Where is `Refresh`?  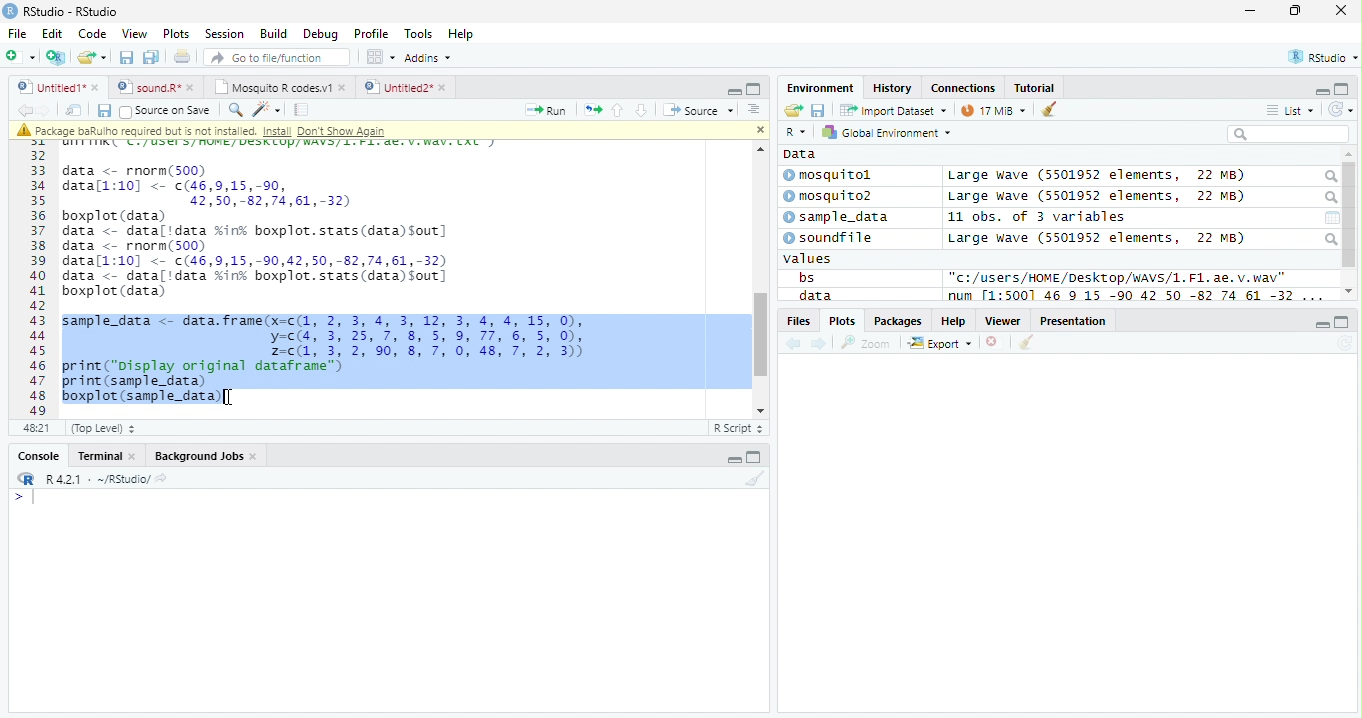 Refresh is located at coordinates (1341, 110).